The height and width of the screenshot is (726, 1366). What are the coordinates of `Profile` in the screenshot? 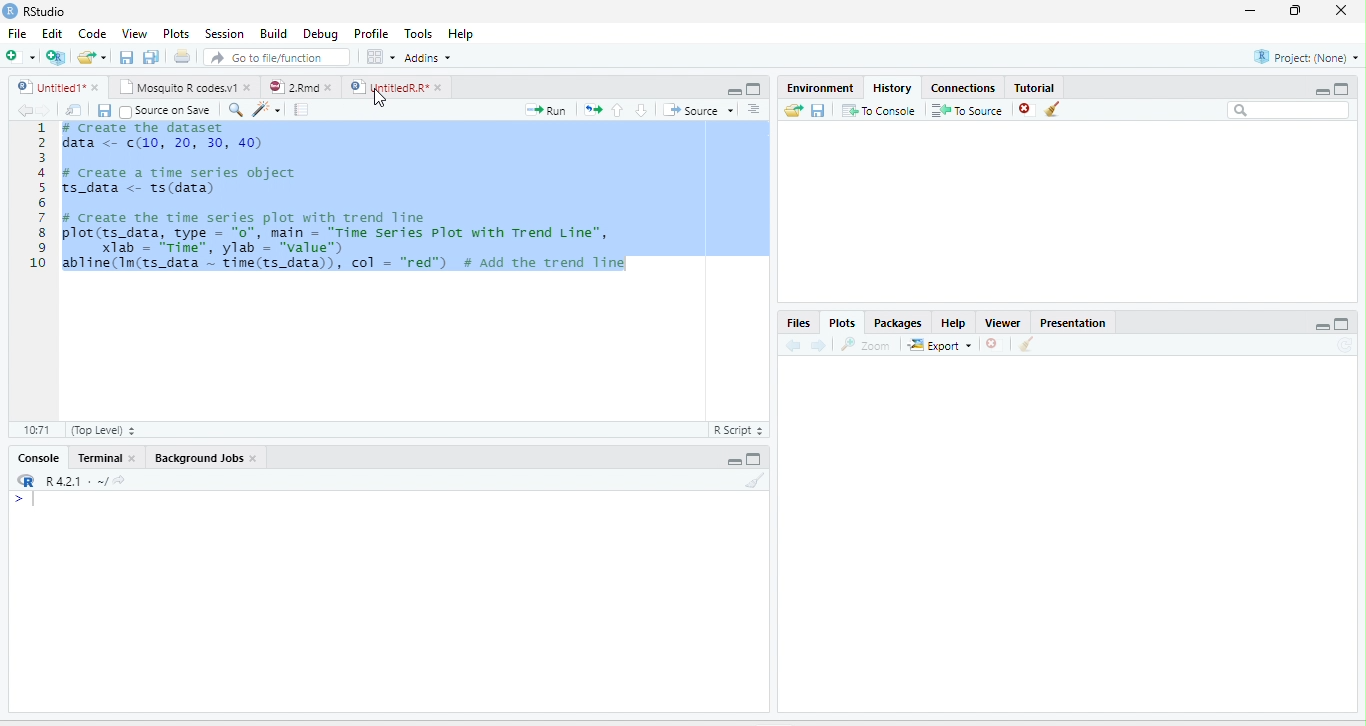 It's located at (369, 34).